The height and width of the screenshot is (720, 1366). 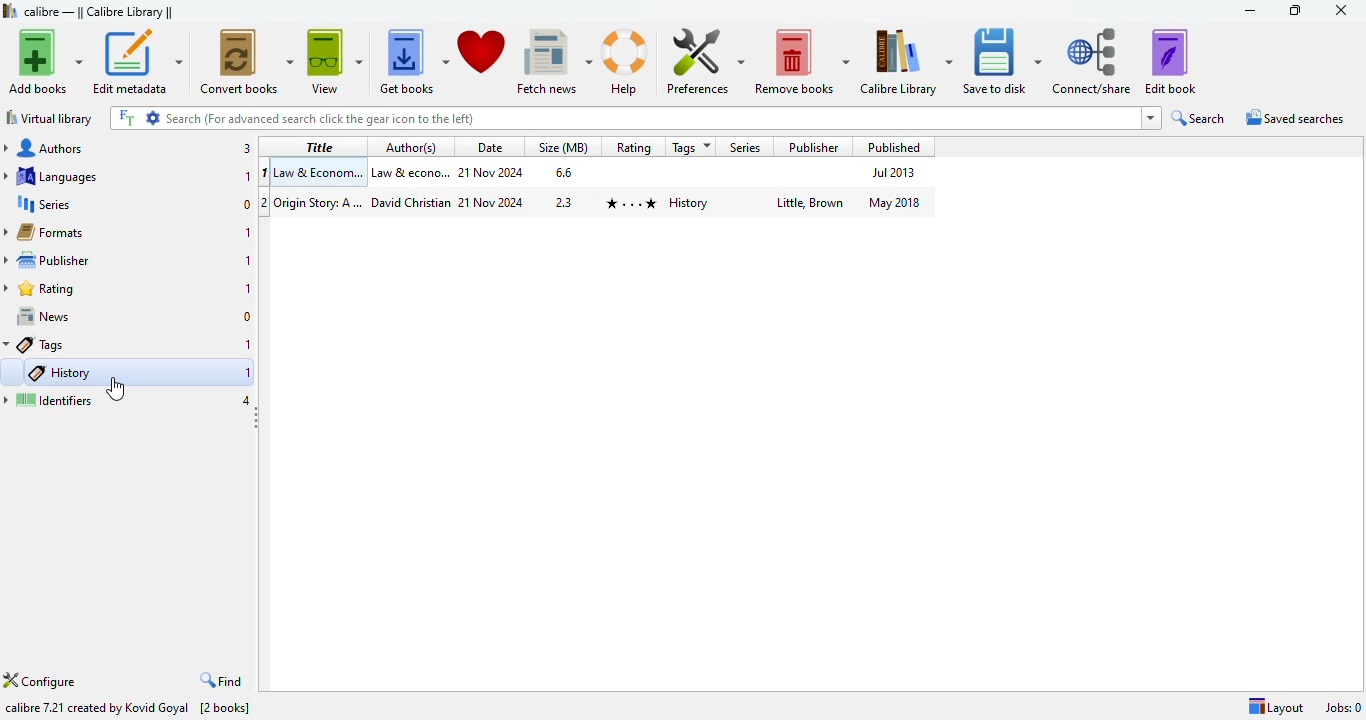 I want to click on 0, so click(x=244, y=204).